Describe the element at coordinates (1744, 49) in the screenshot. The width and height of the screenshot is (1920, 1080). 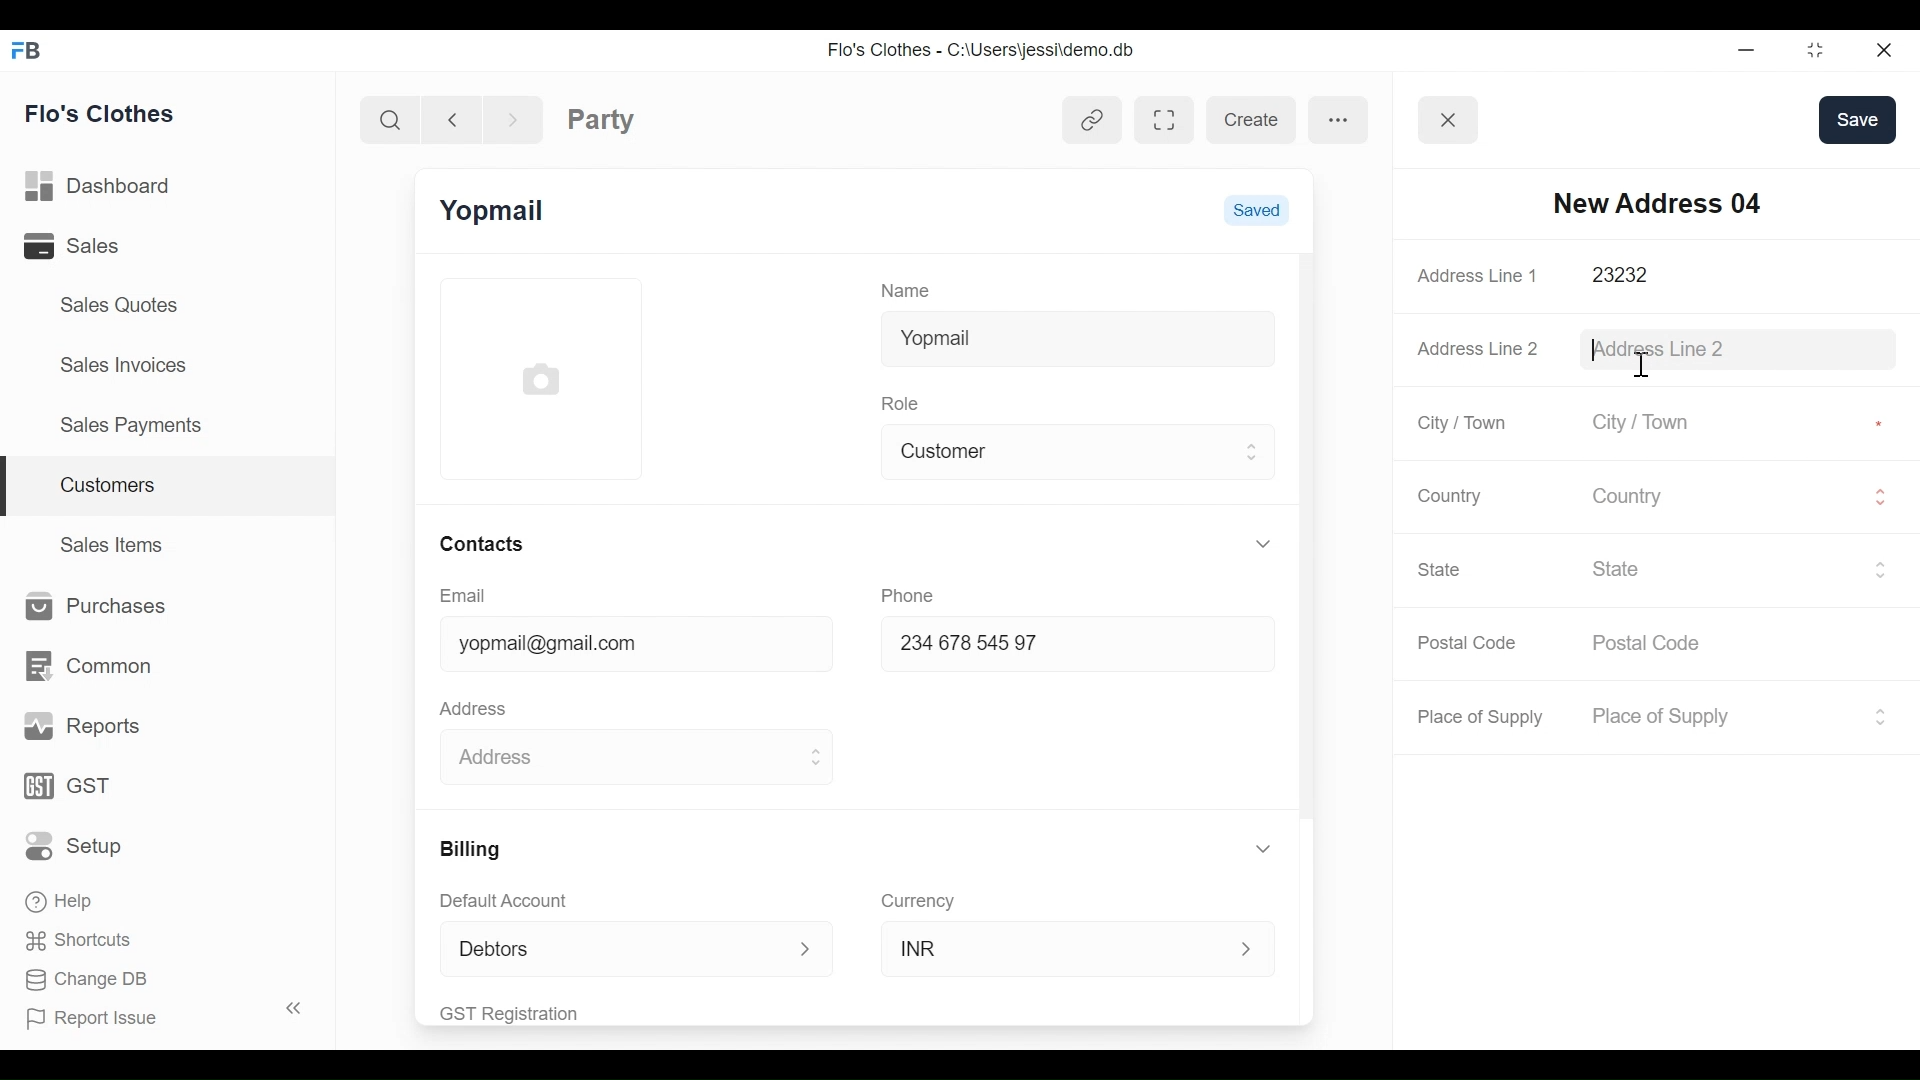
I see `minimize` at that location.